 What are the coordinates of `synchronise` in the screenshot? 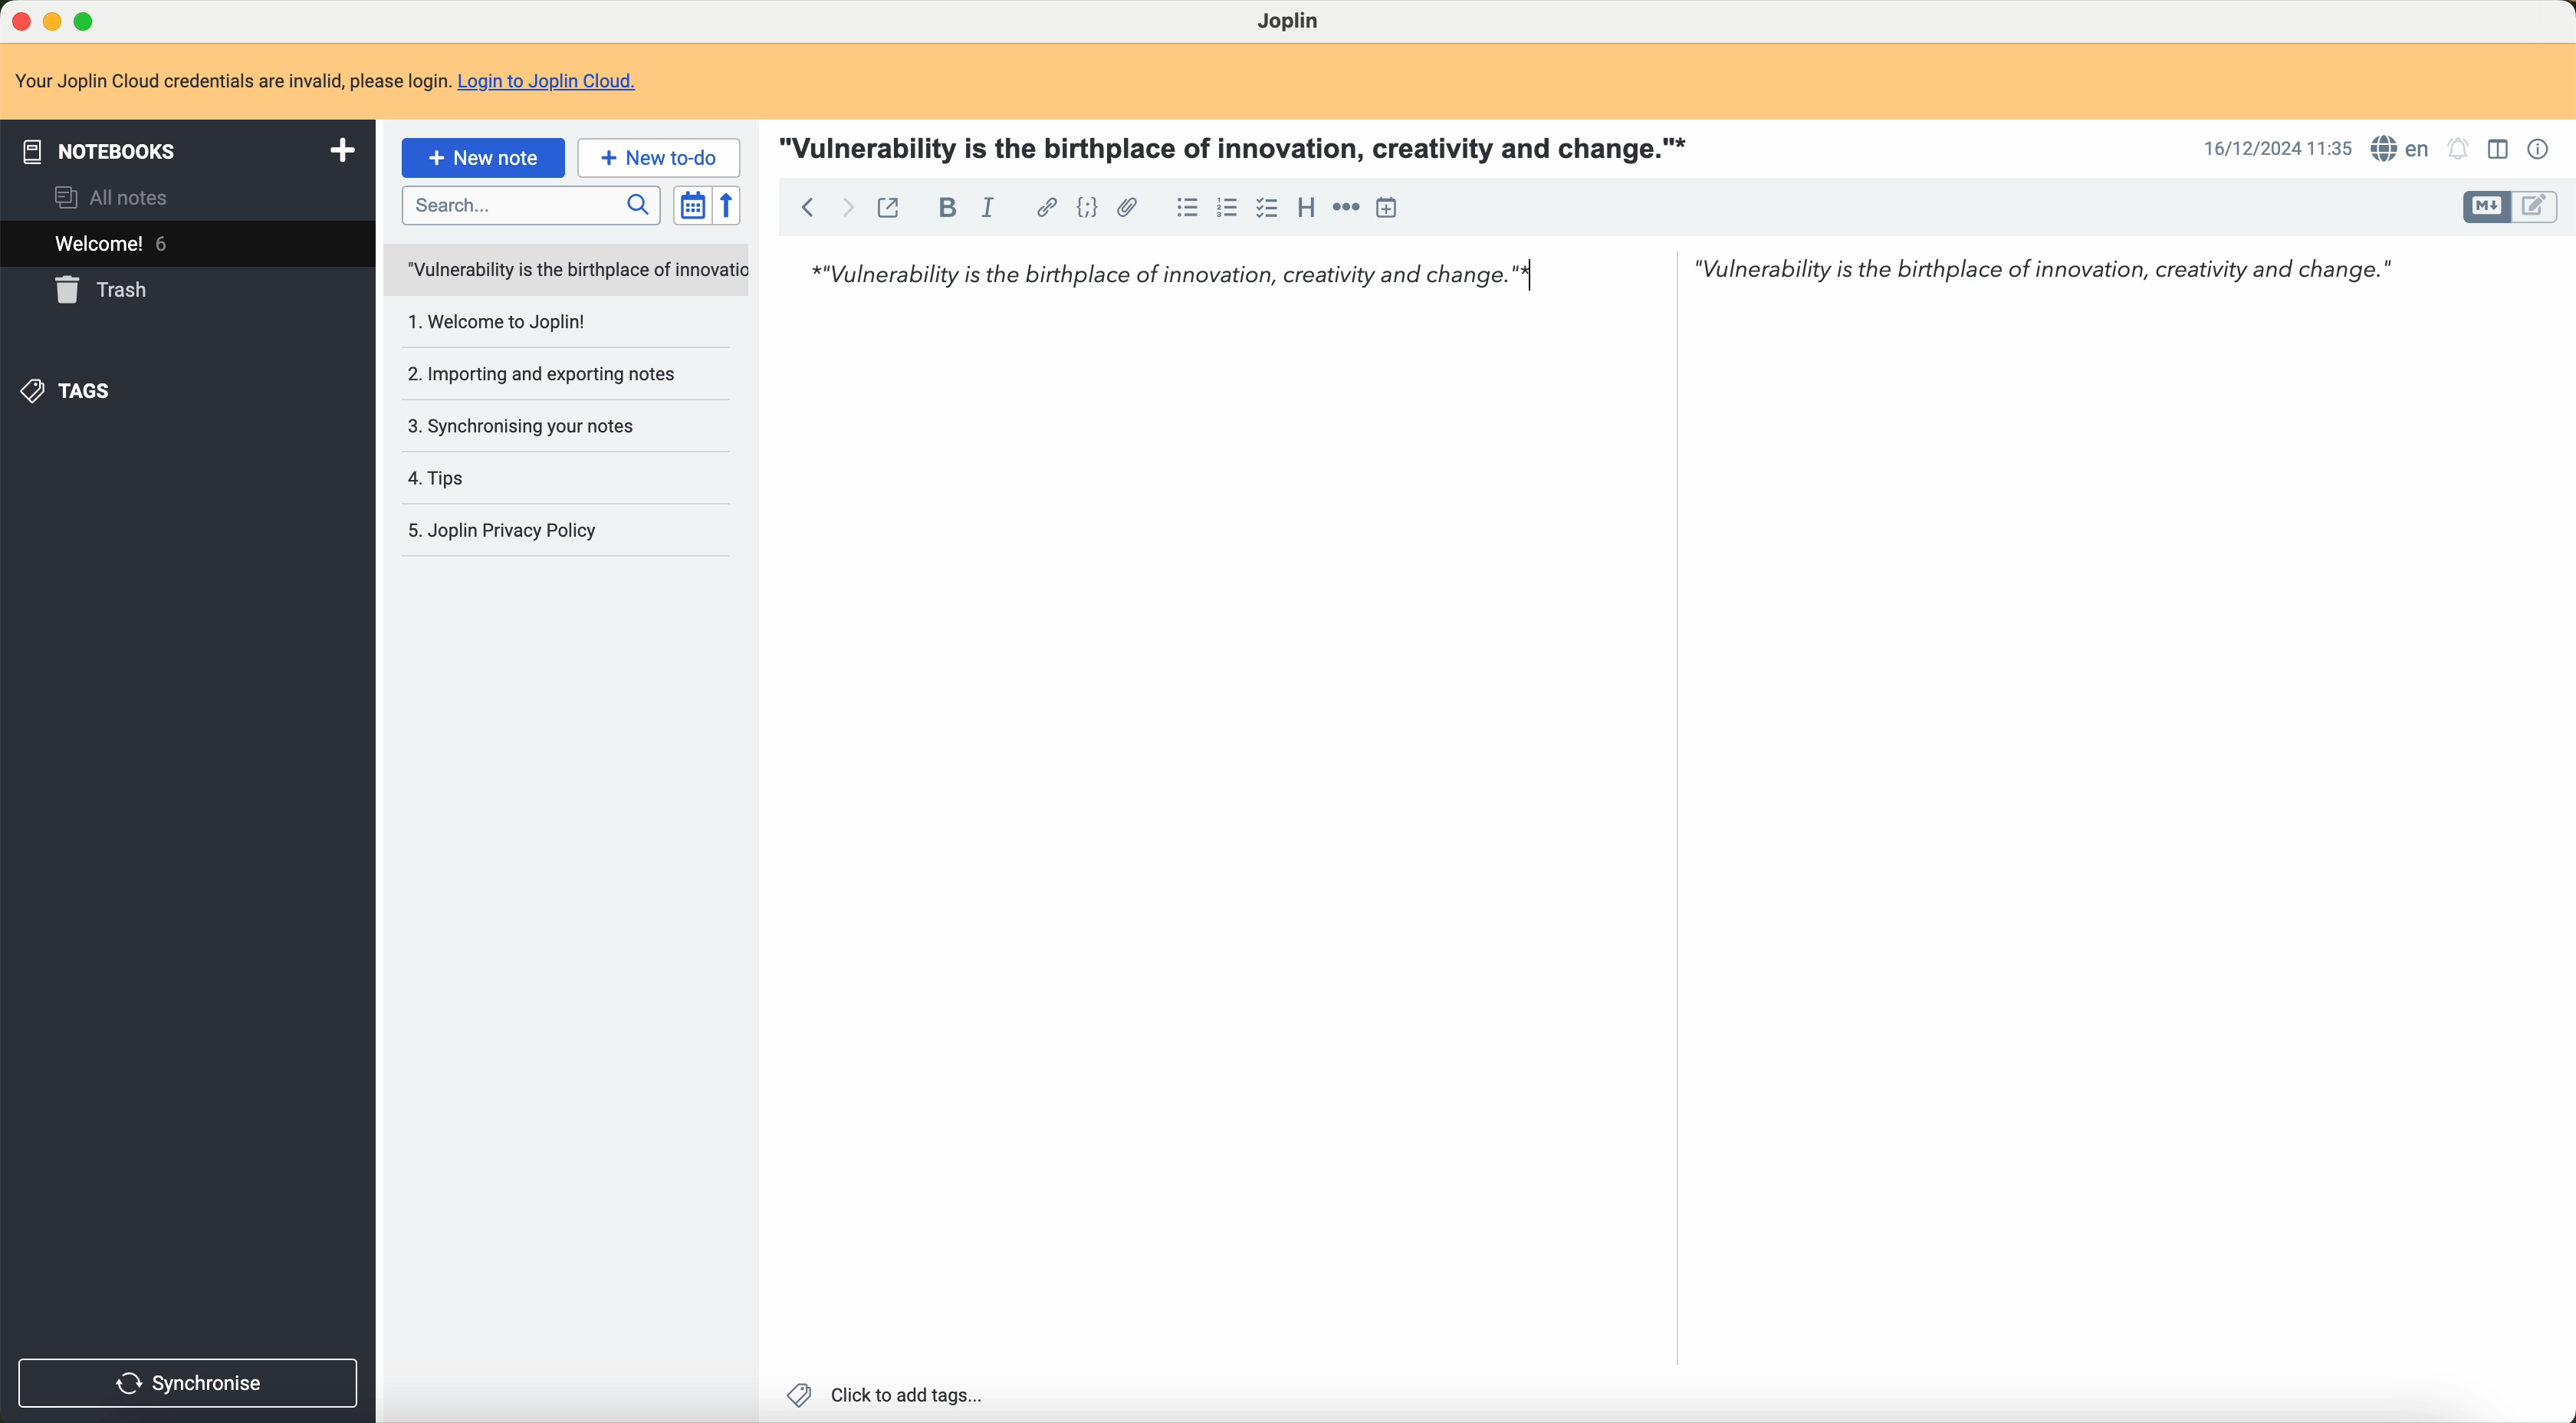 It's located at (191, 1382).